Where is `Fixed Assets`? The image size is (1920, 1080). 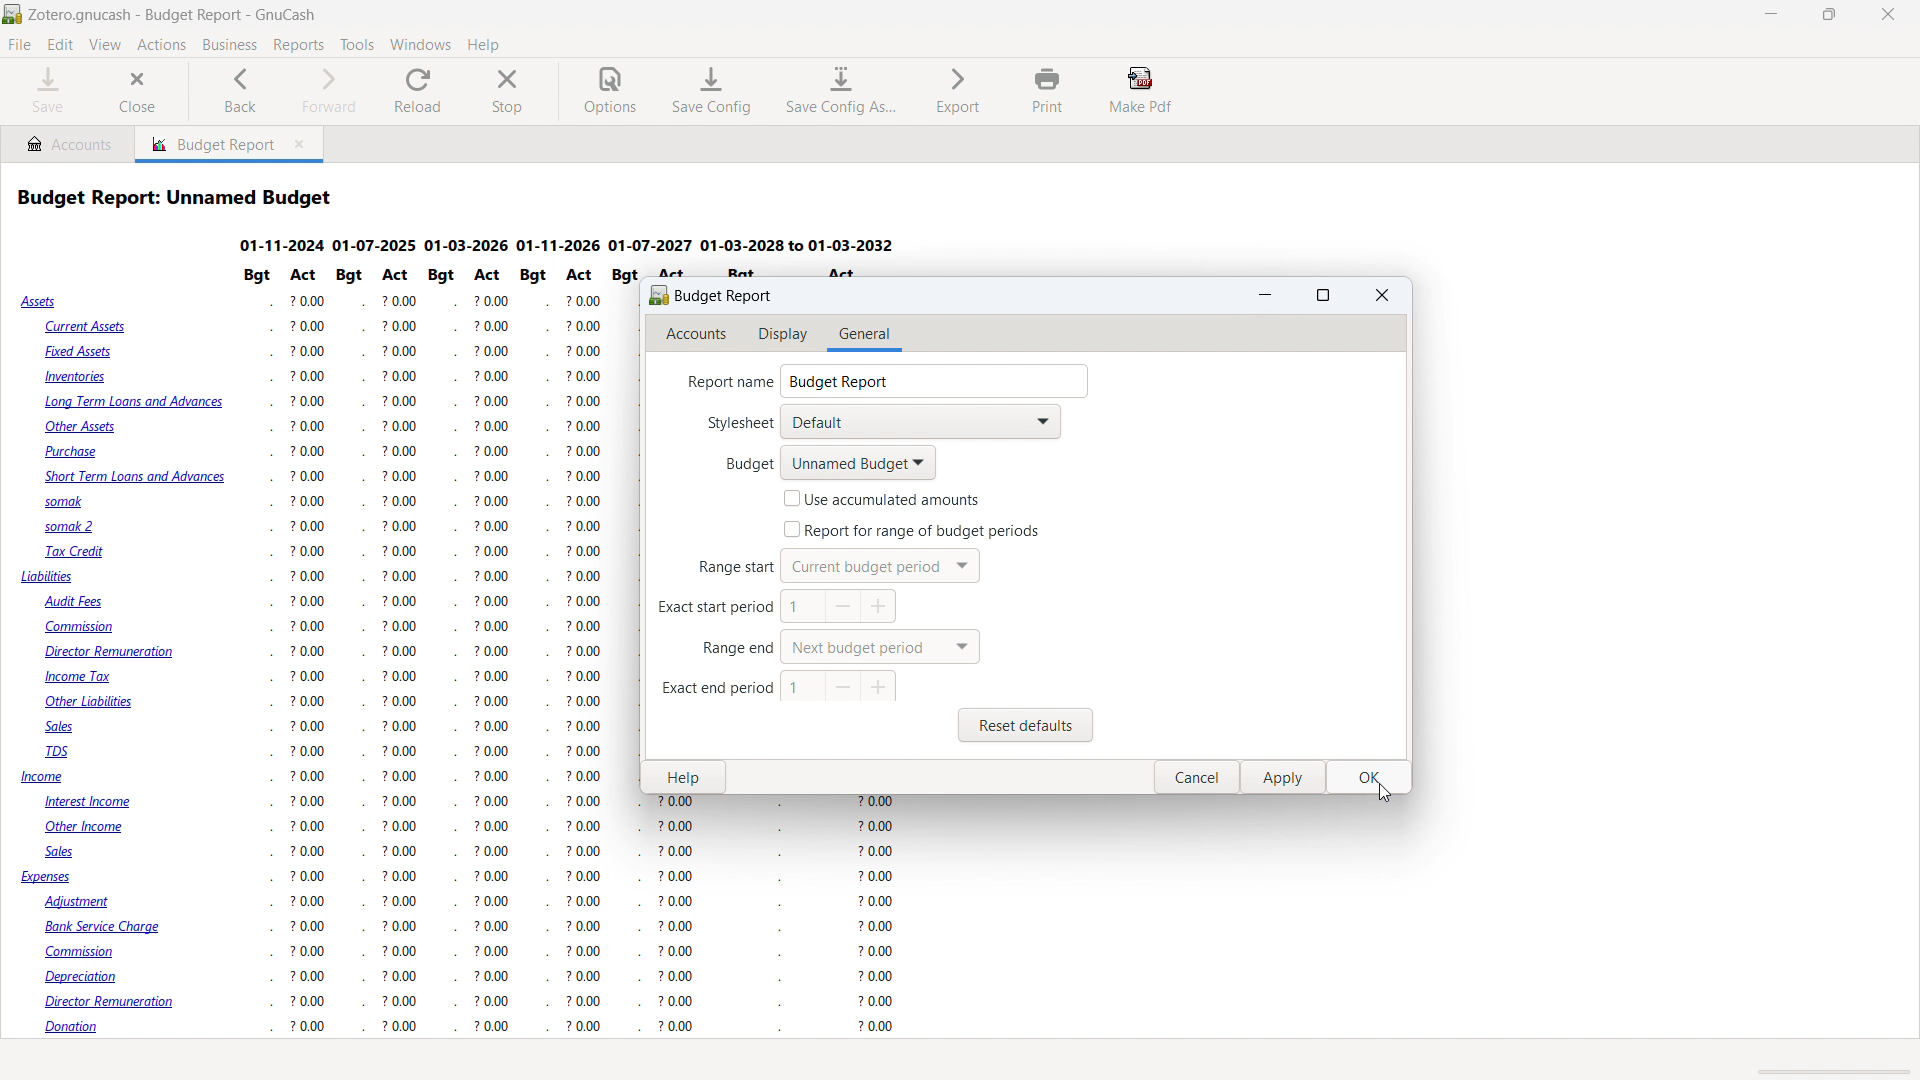 Fixed Assets is located at coordinates (81, 351).